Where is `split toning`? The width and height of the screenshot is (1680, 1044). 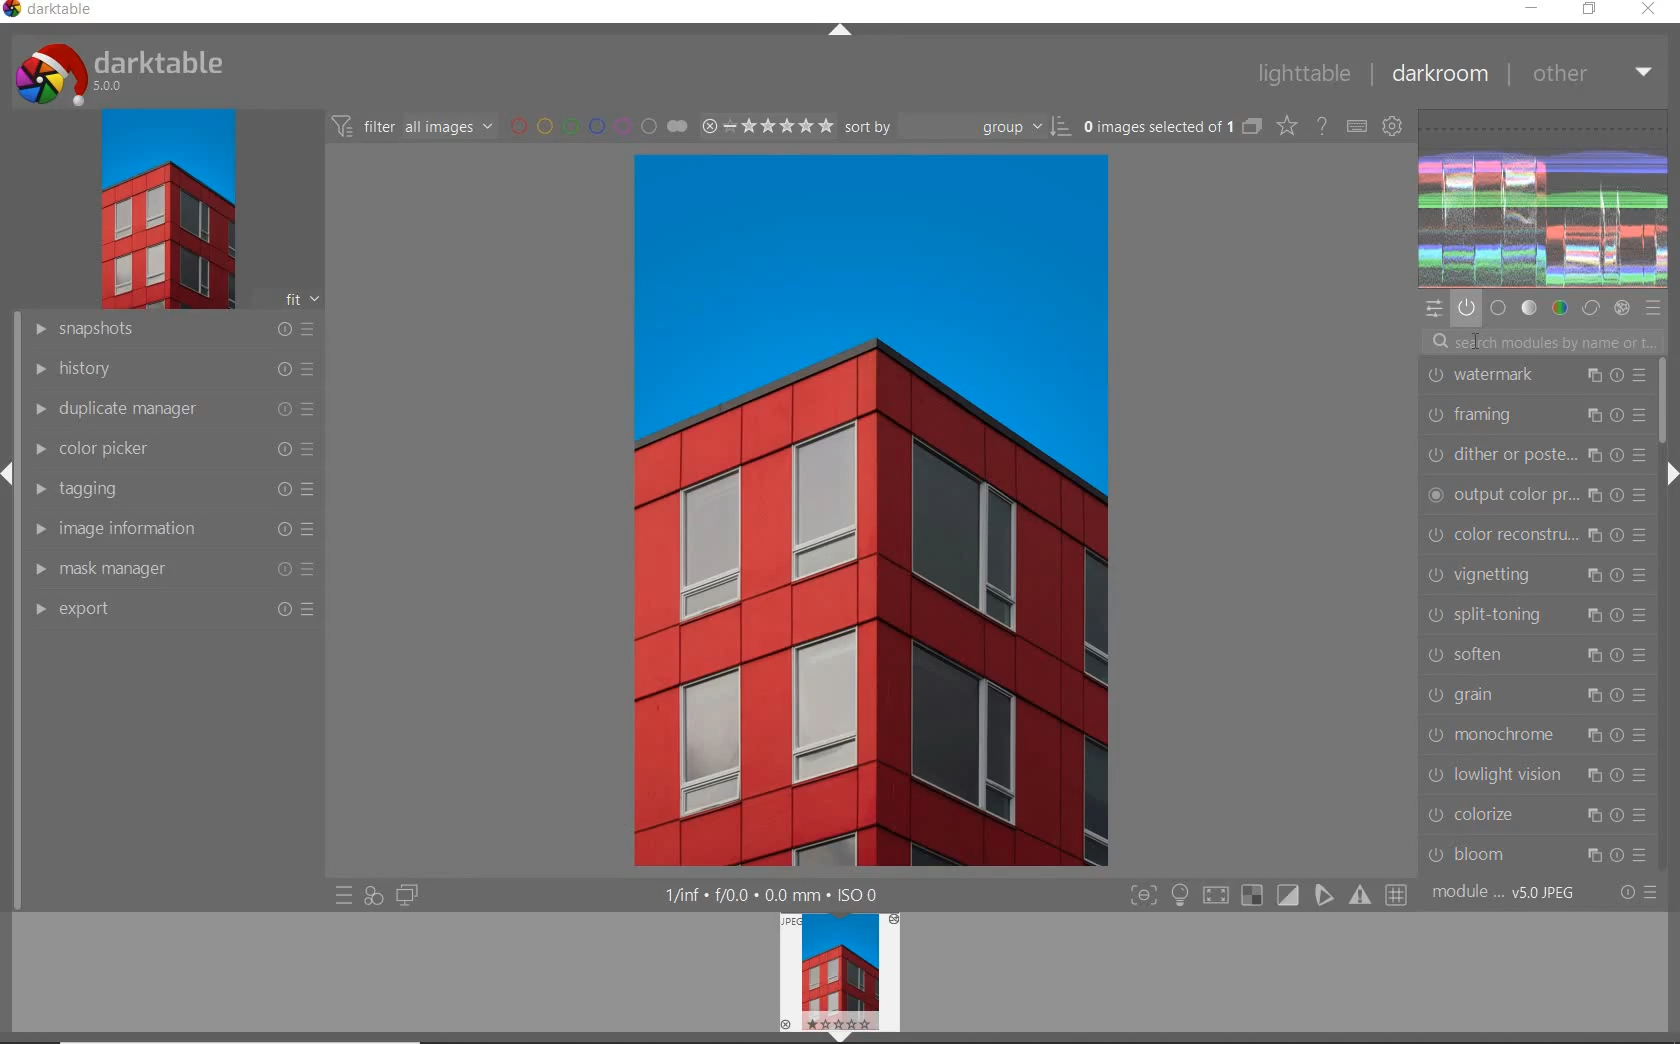
split toning is located at coordinates (1538, 614).